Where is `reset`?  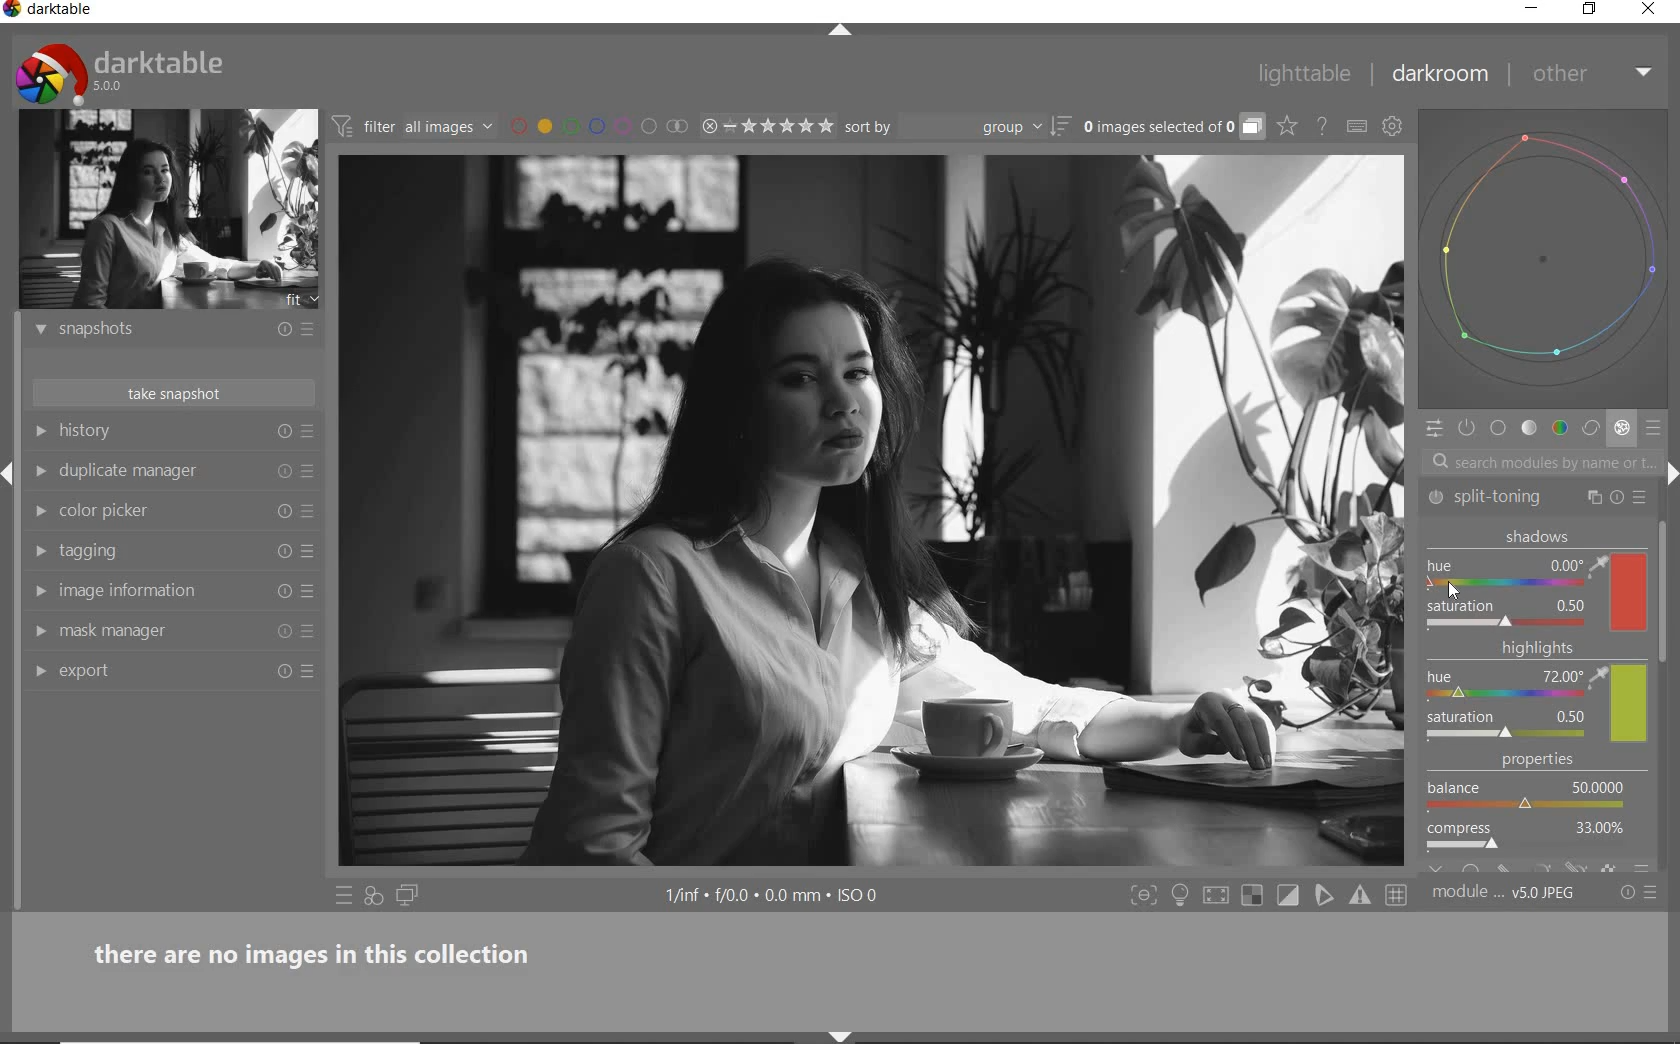
reset is located at coordinates (282, 674).